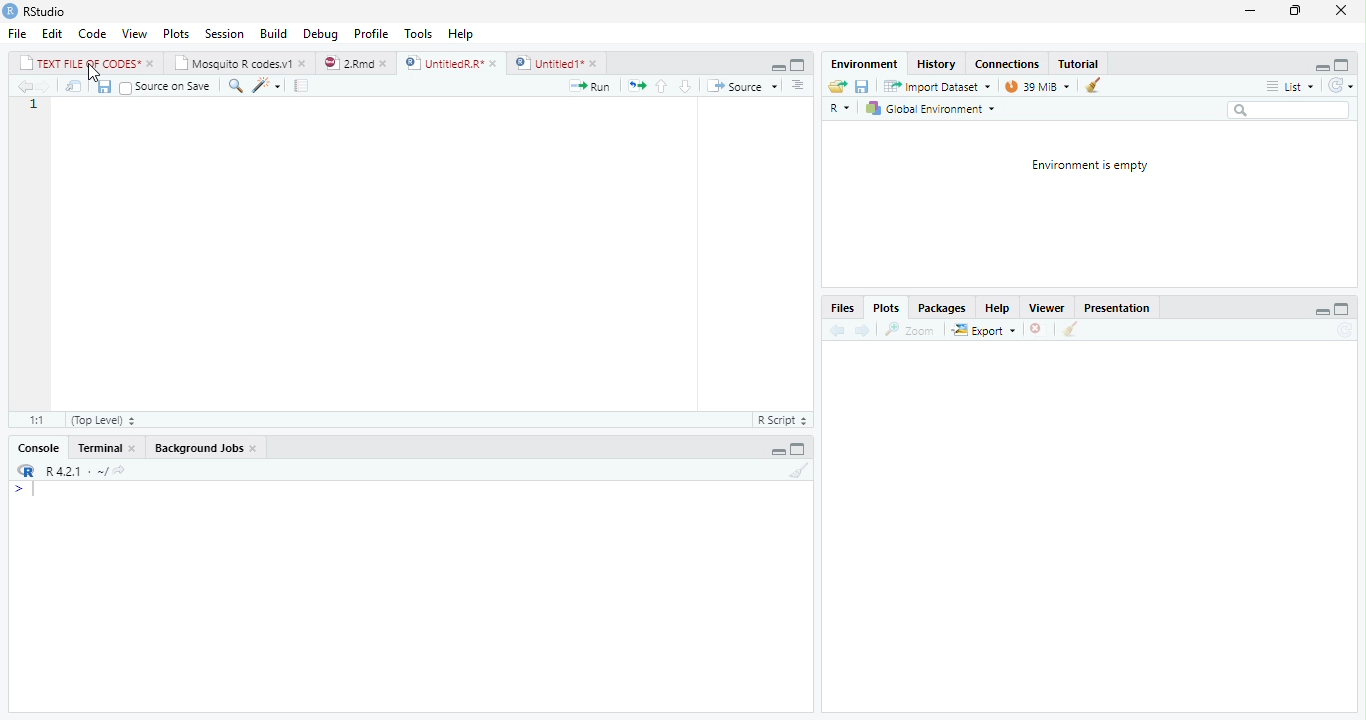 This screenshot has height=720, width=1366. I want to click on 1:1, so click(38, 419).